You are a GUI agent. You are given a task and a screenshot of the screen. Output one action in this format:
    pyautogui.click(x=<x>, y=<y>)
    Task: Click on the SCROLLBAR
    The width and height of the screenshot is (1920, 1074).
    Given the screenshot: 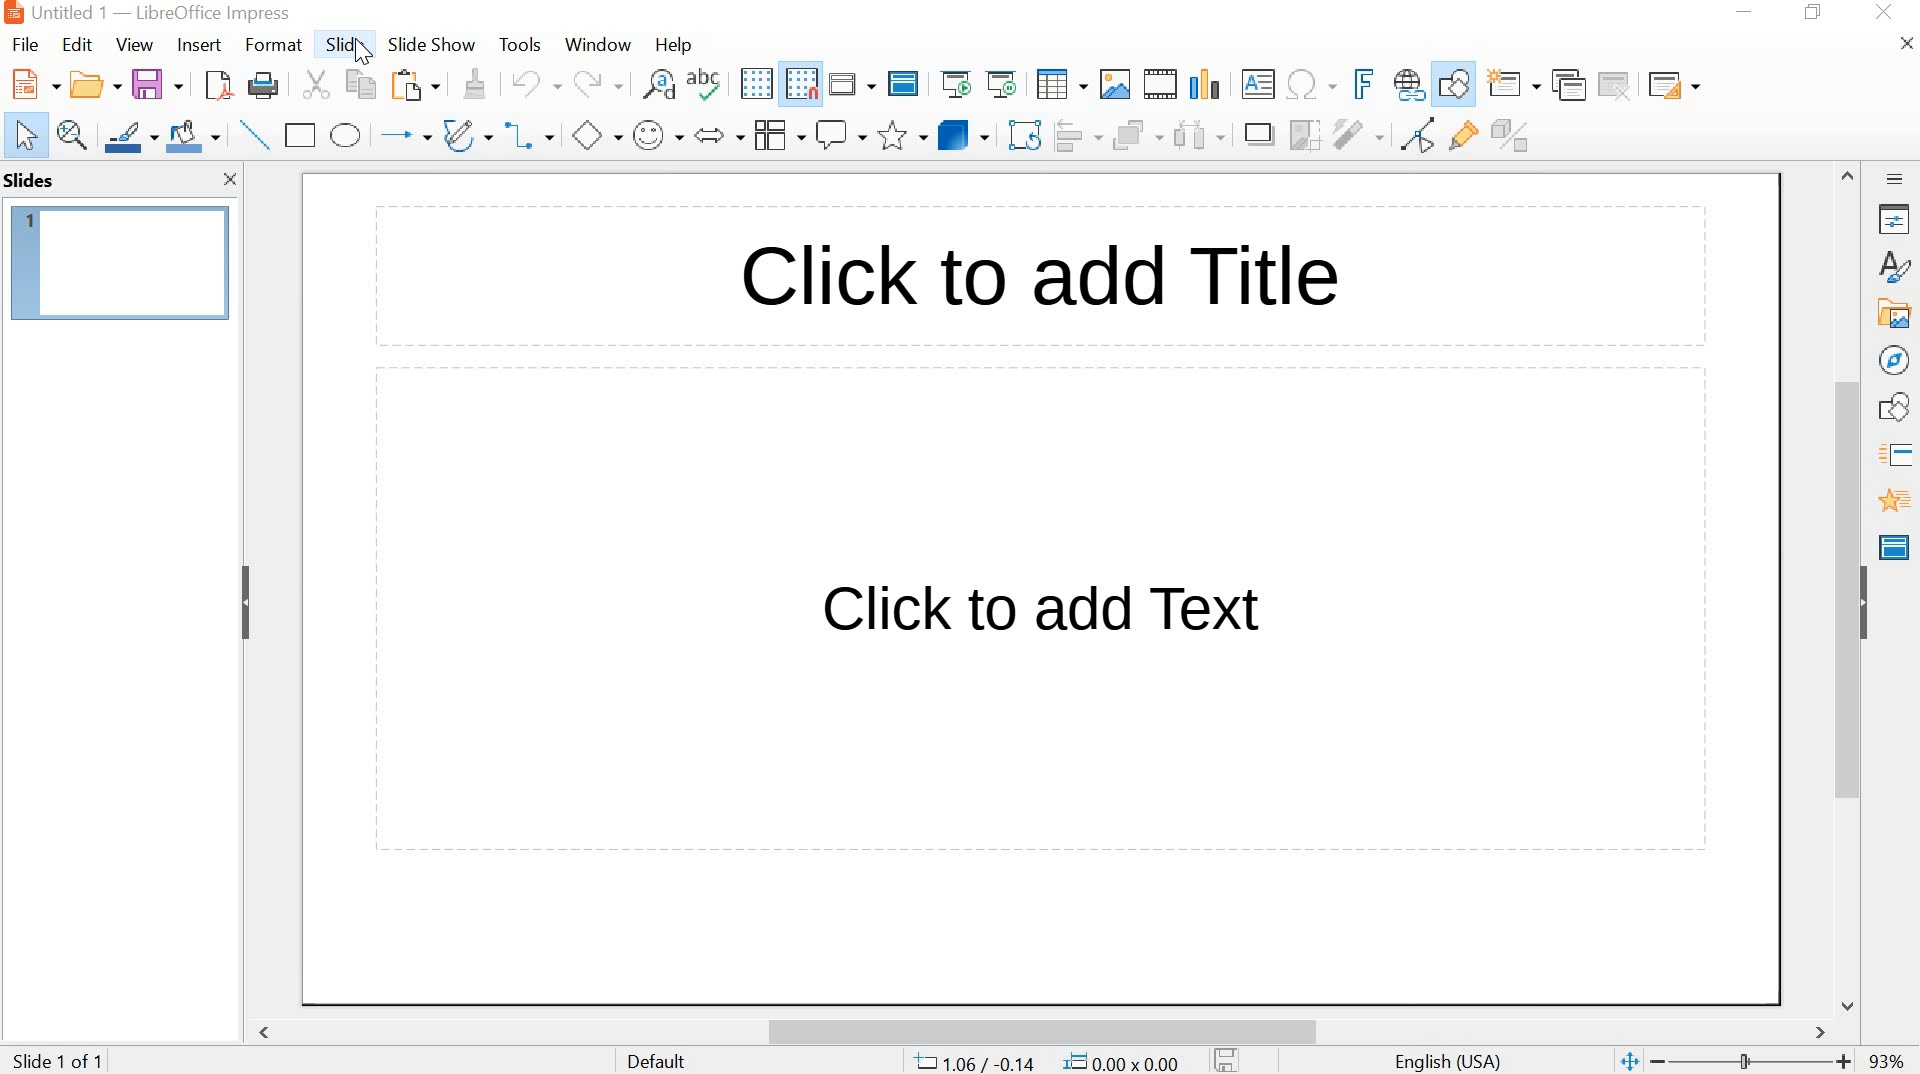 What is the action you would take?
    pyautogui.click(x=1048, y=1026)
    